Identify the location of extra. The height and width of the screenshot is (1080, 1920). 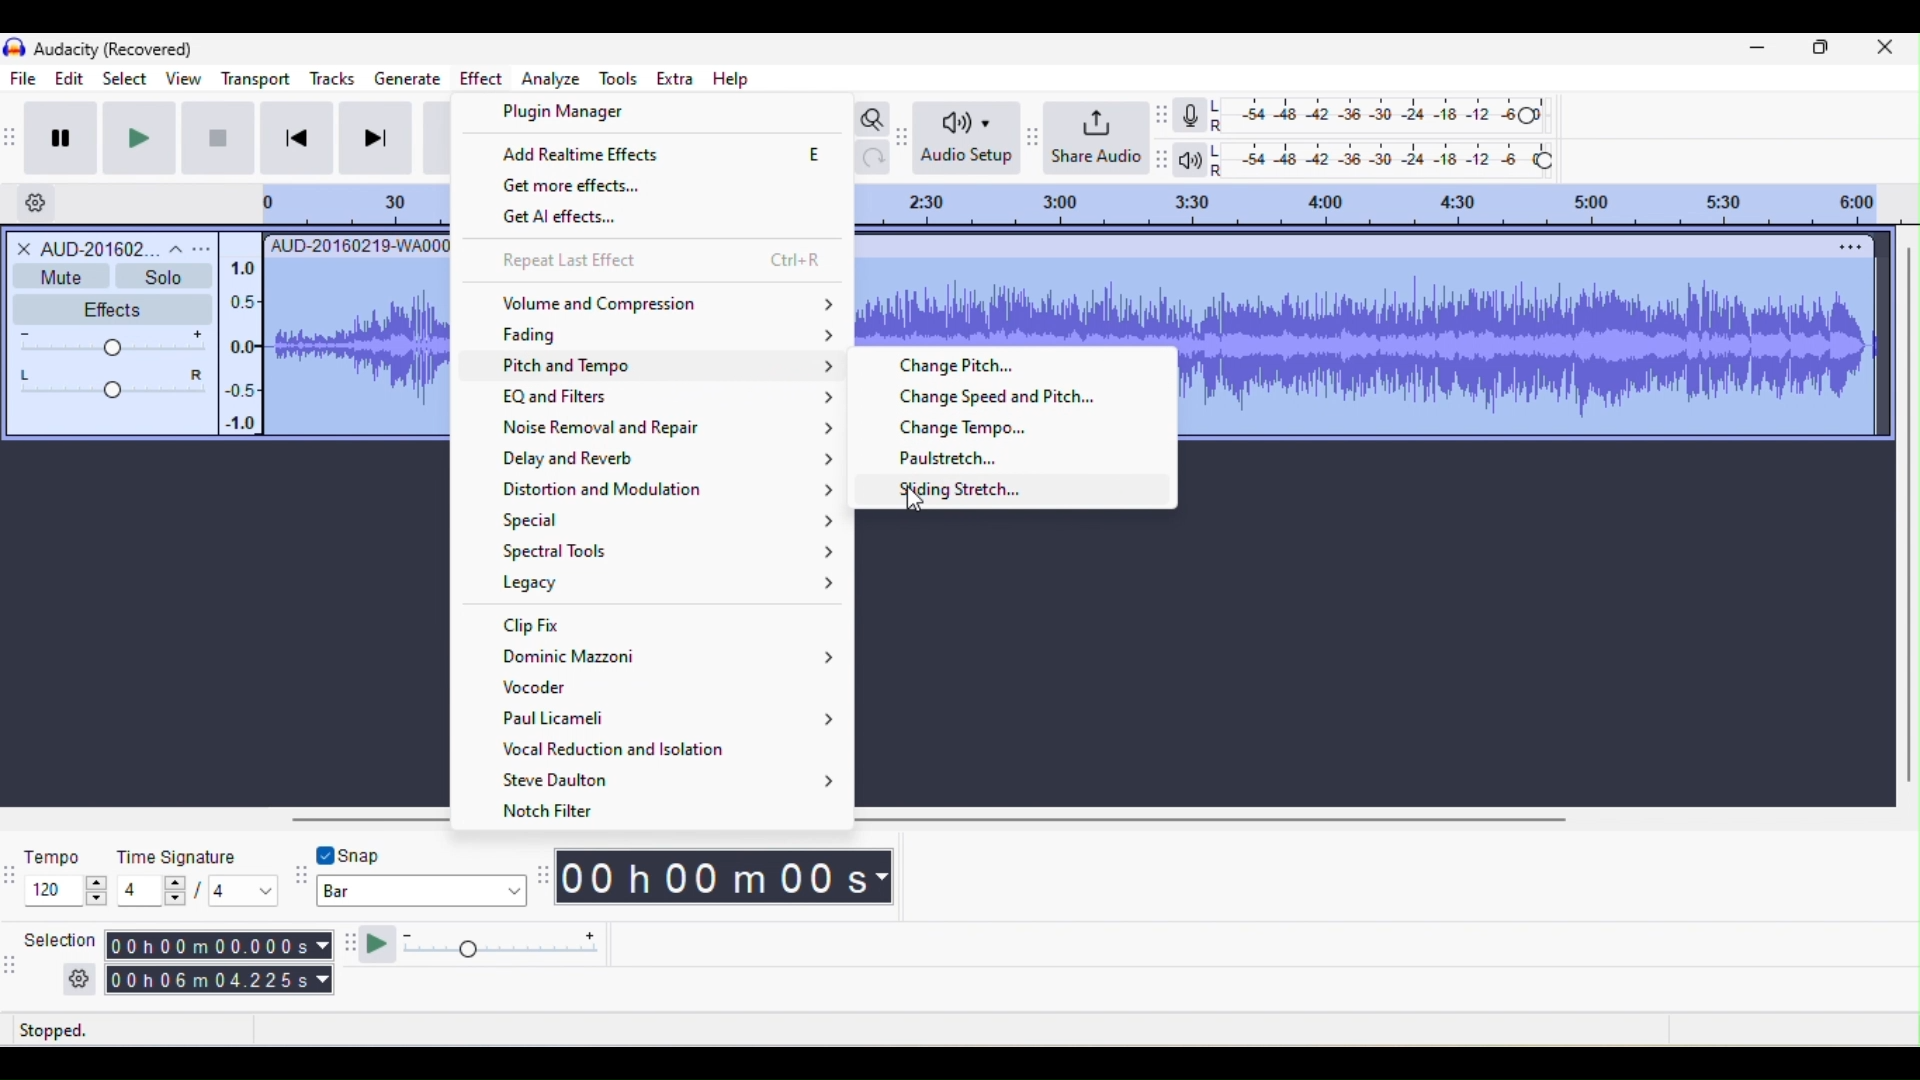
(674, 82).